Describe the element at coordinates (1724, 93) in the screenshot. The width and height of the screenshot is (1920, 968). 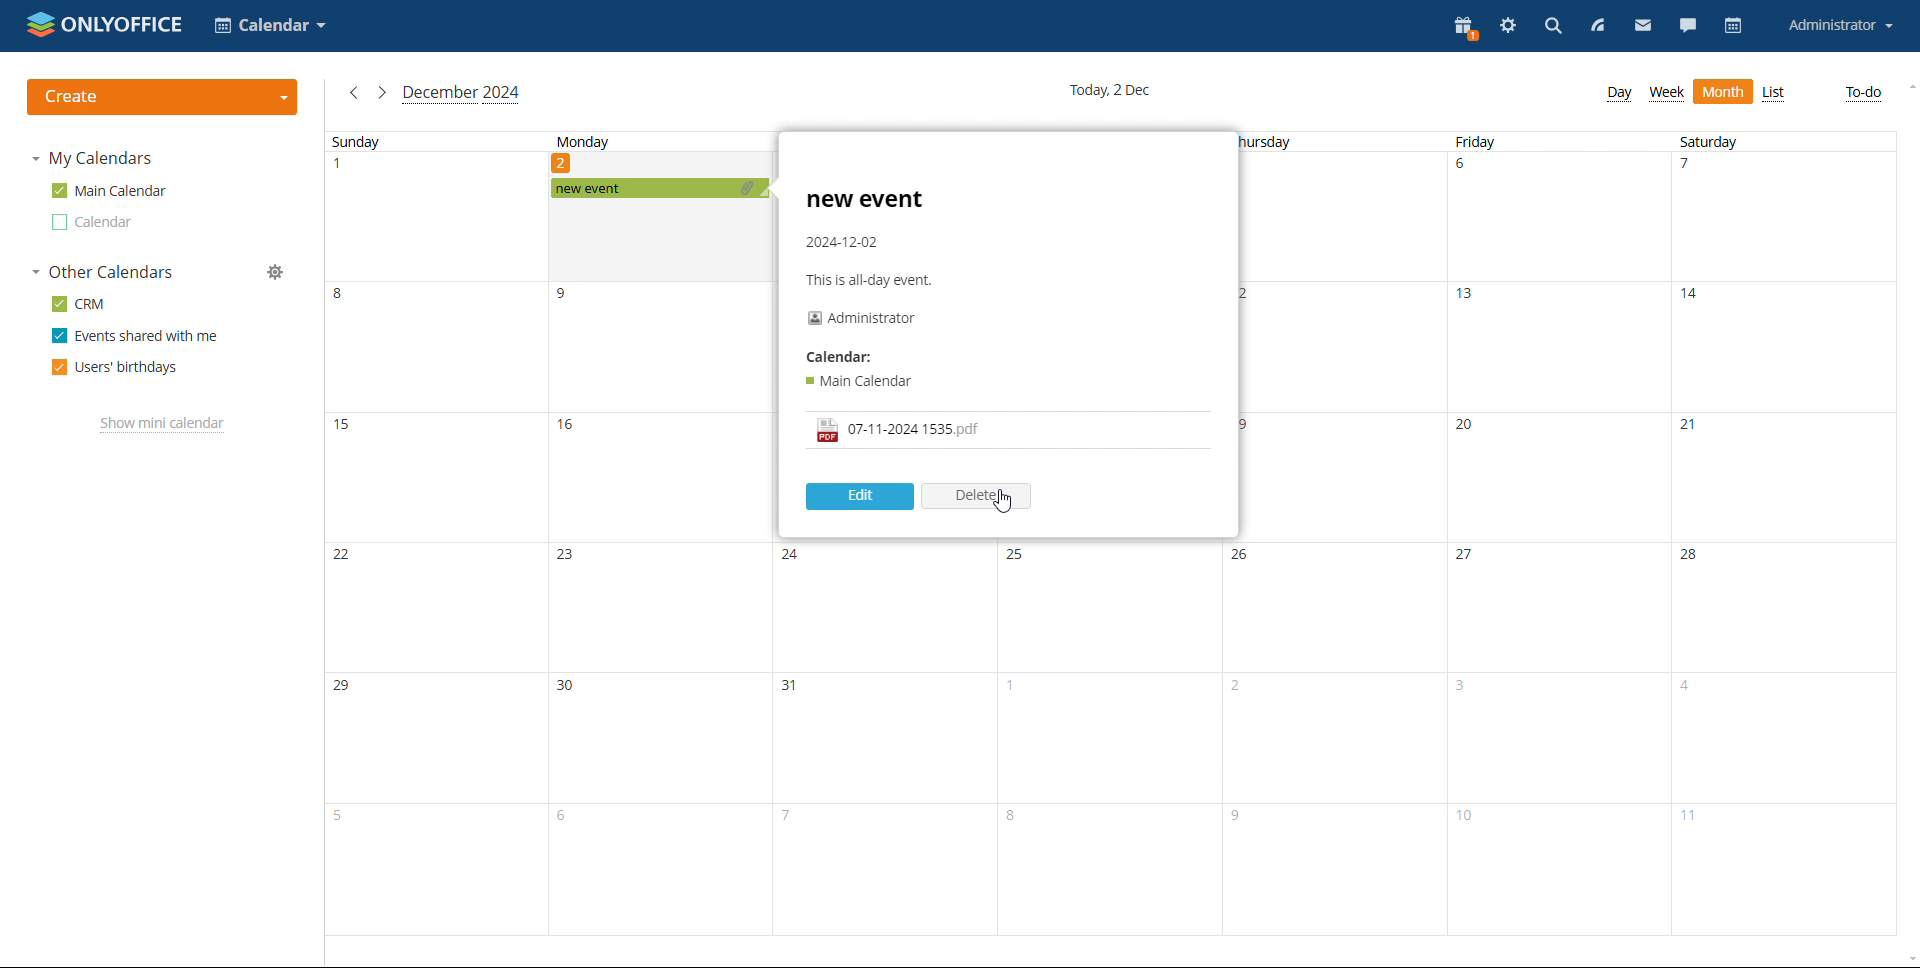
I see `Month` at that location.